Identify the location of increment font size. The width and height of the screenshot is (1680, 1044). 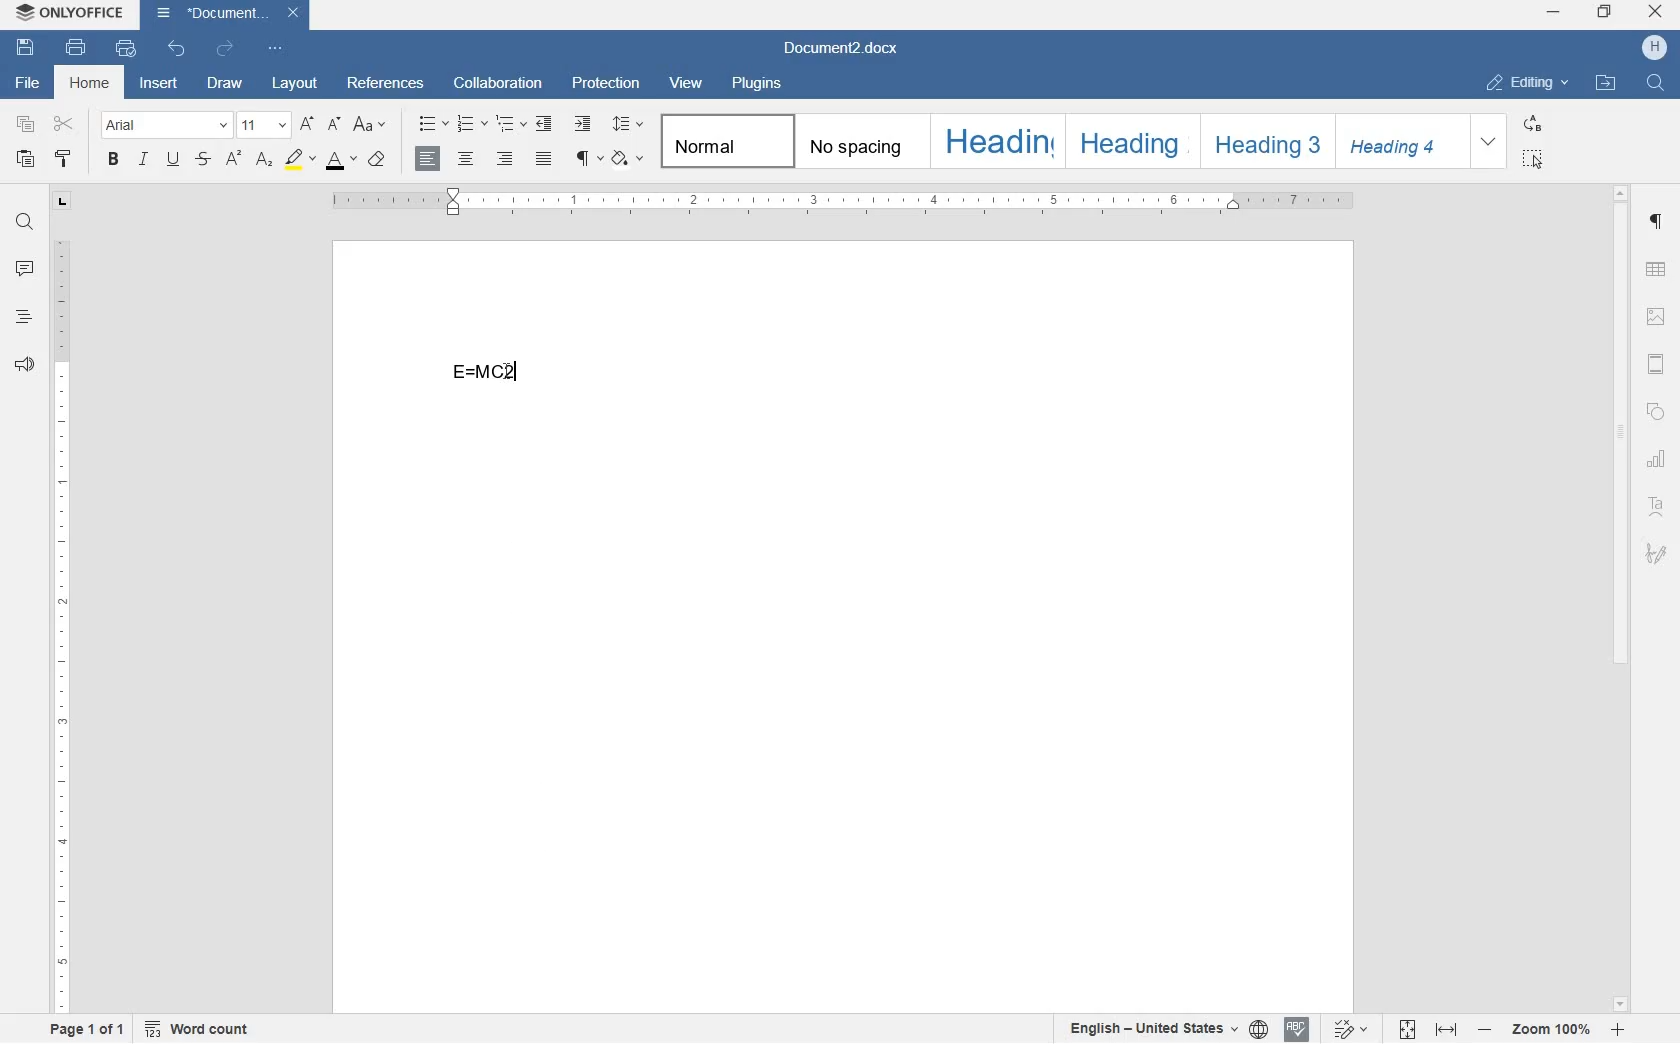
(306, 125).